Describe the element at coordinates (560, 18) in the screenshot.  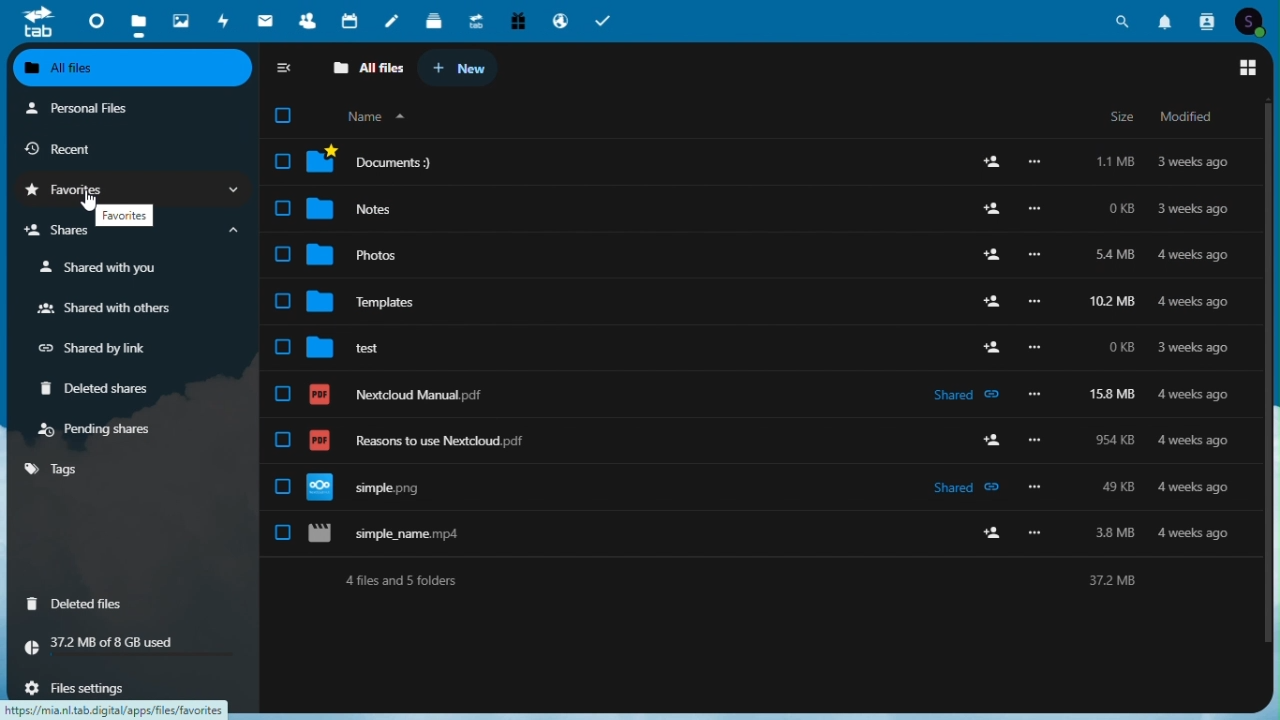
I see `Email hosting` at that location.